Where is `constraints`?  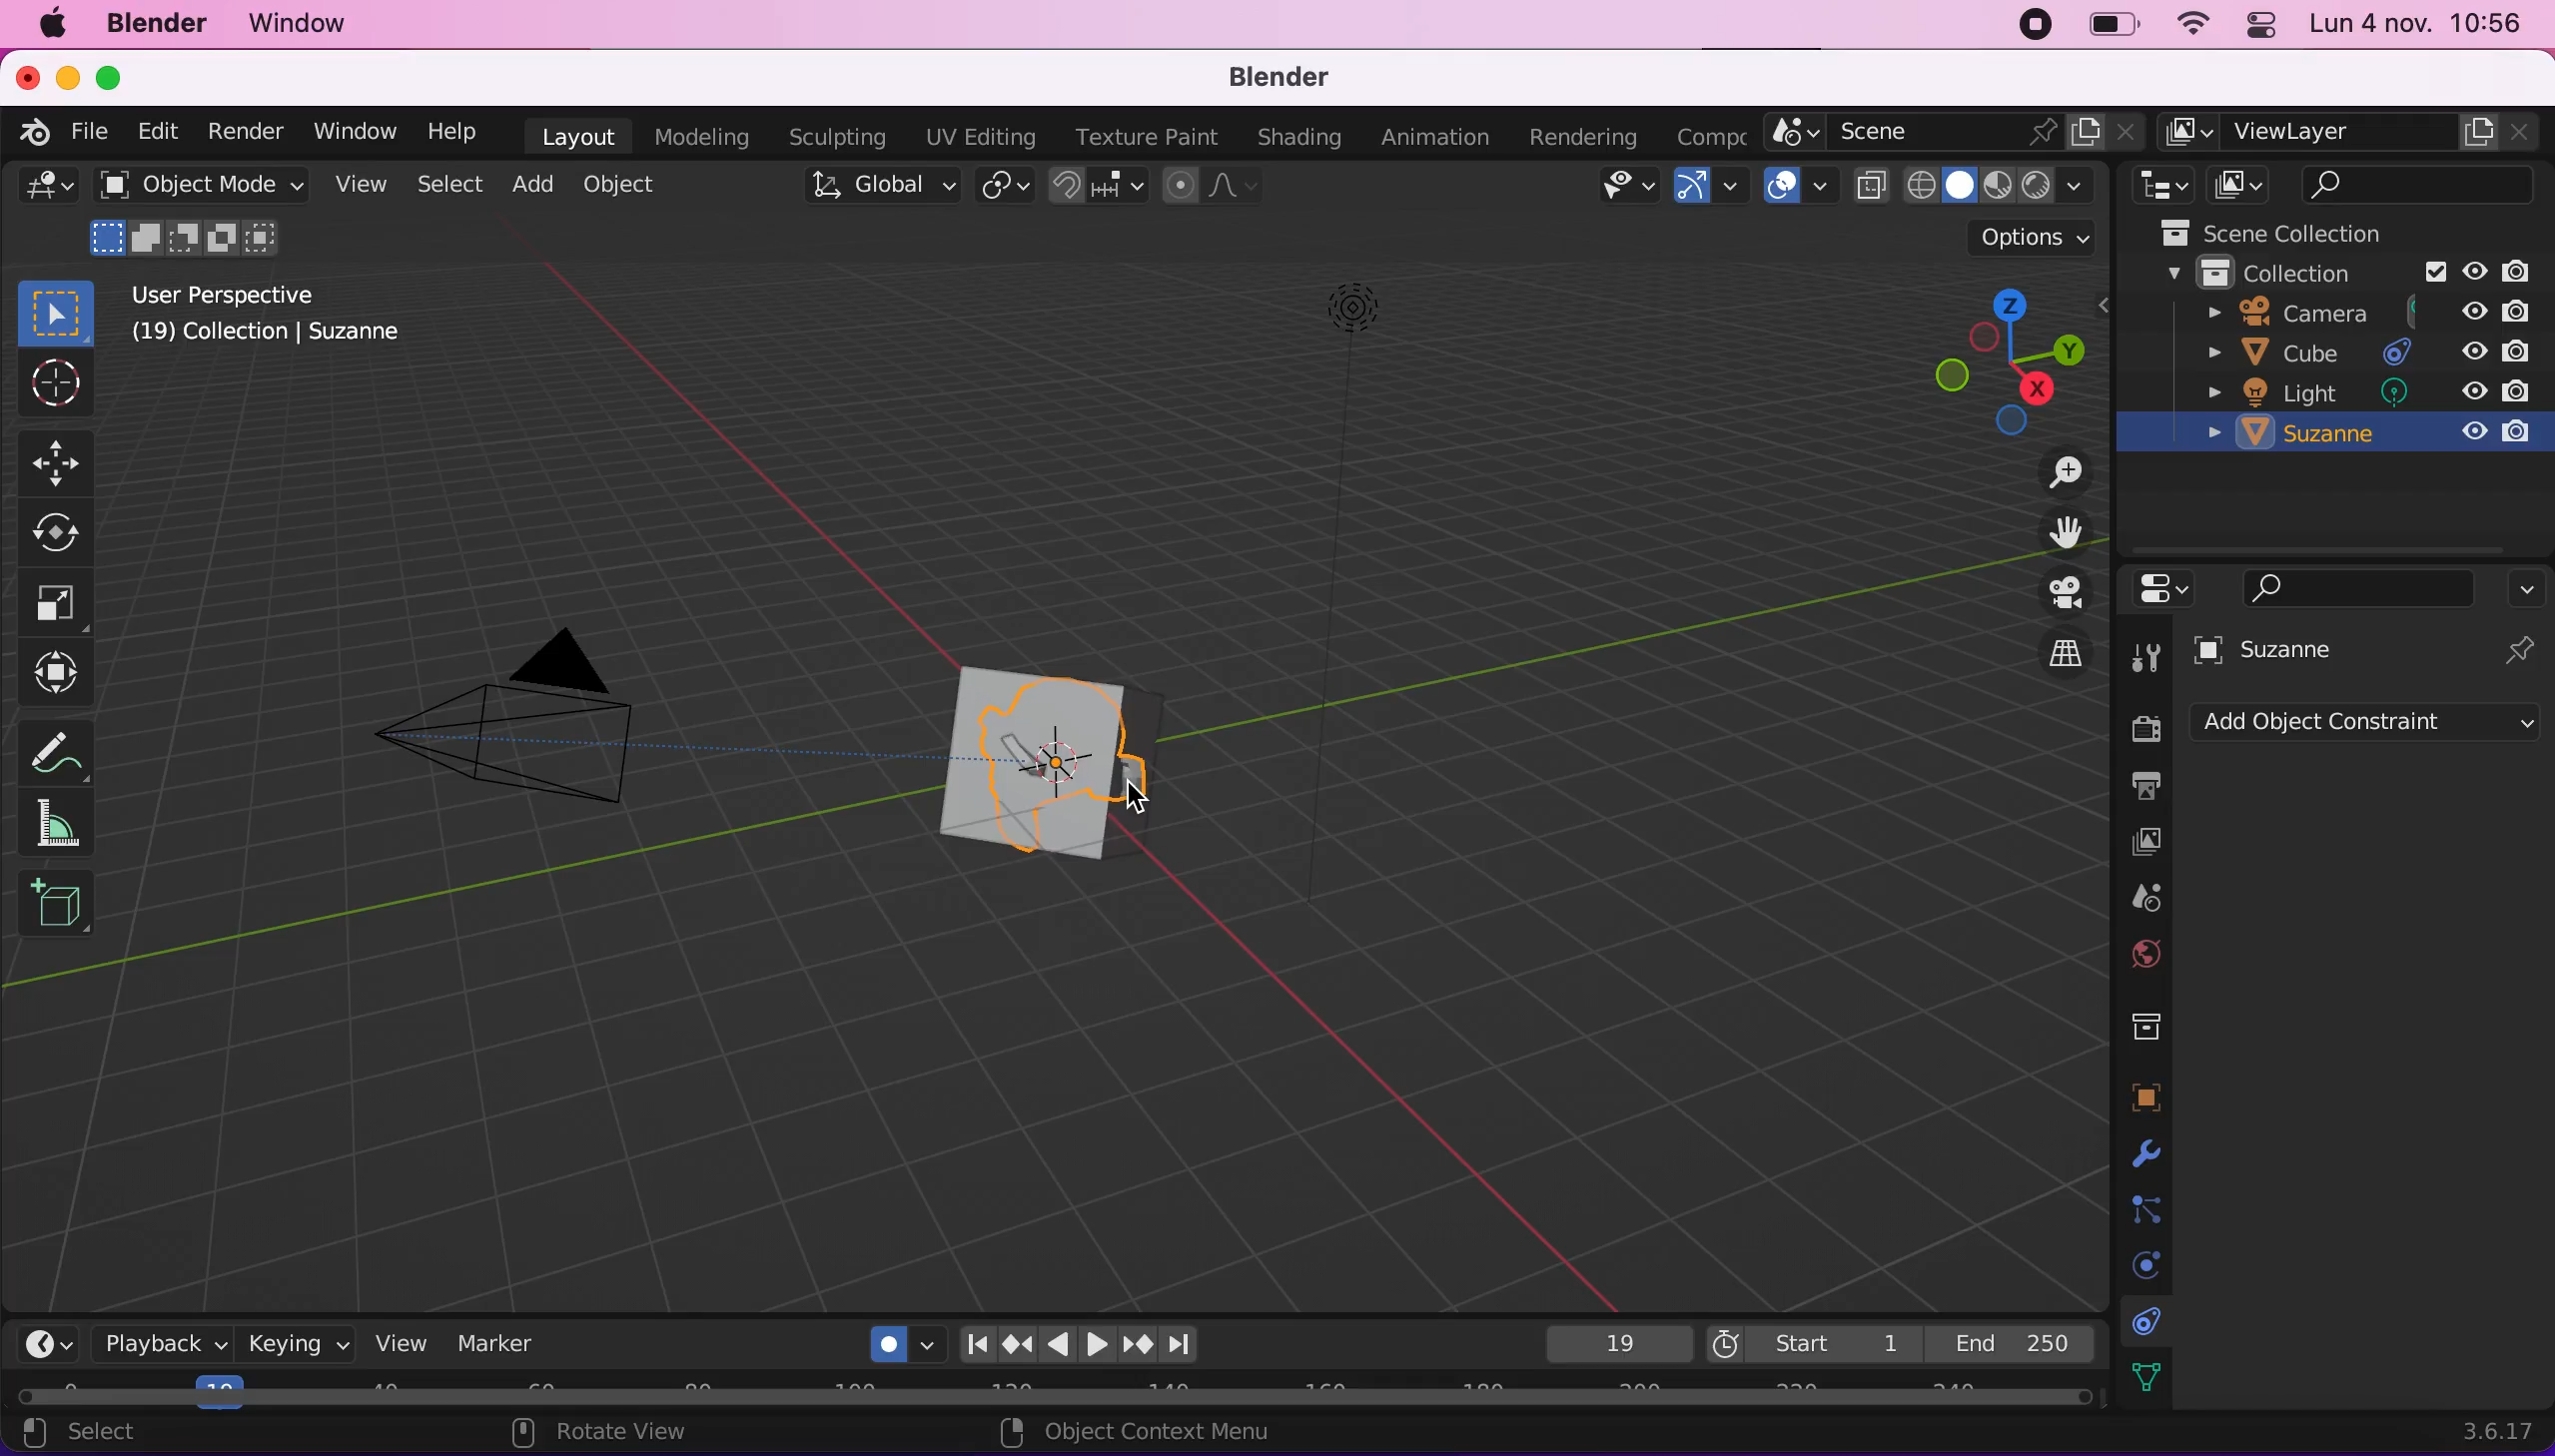 constraints is located at coordinates (2148, 1318).